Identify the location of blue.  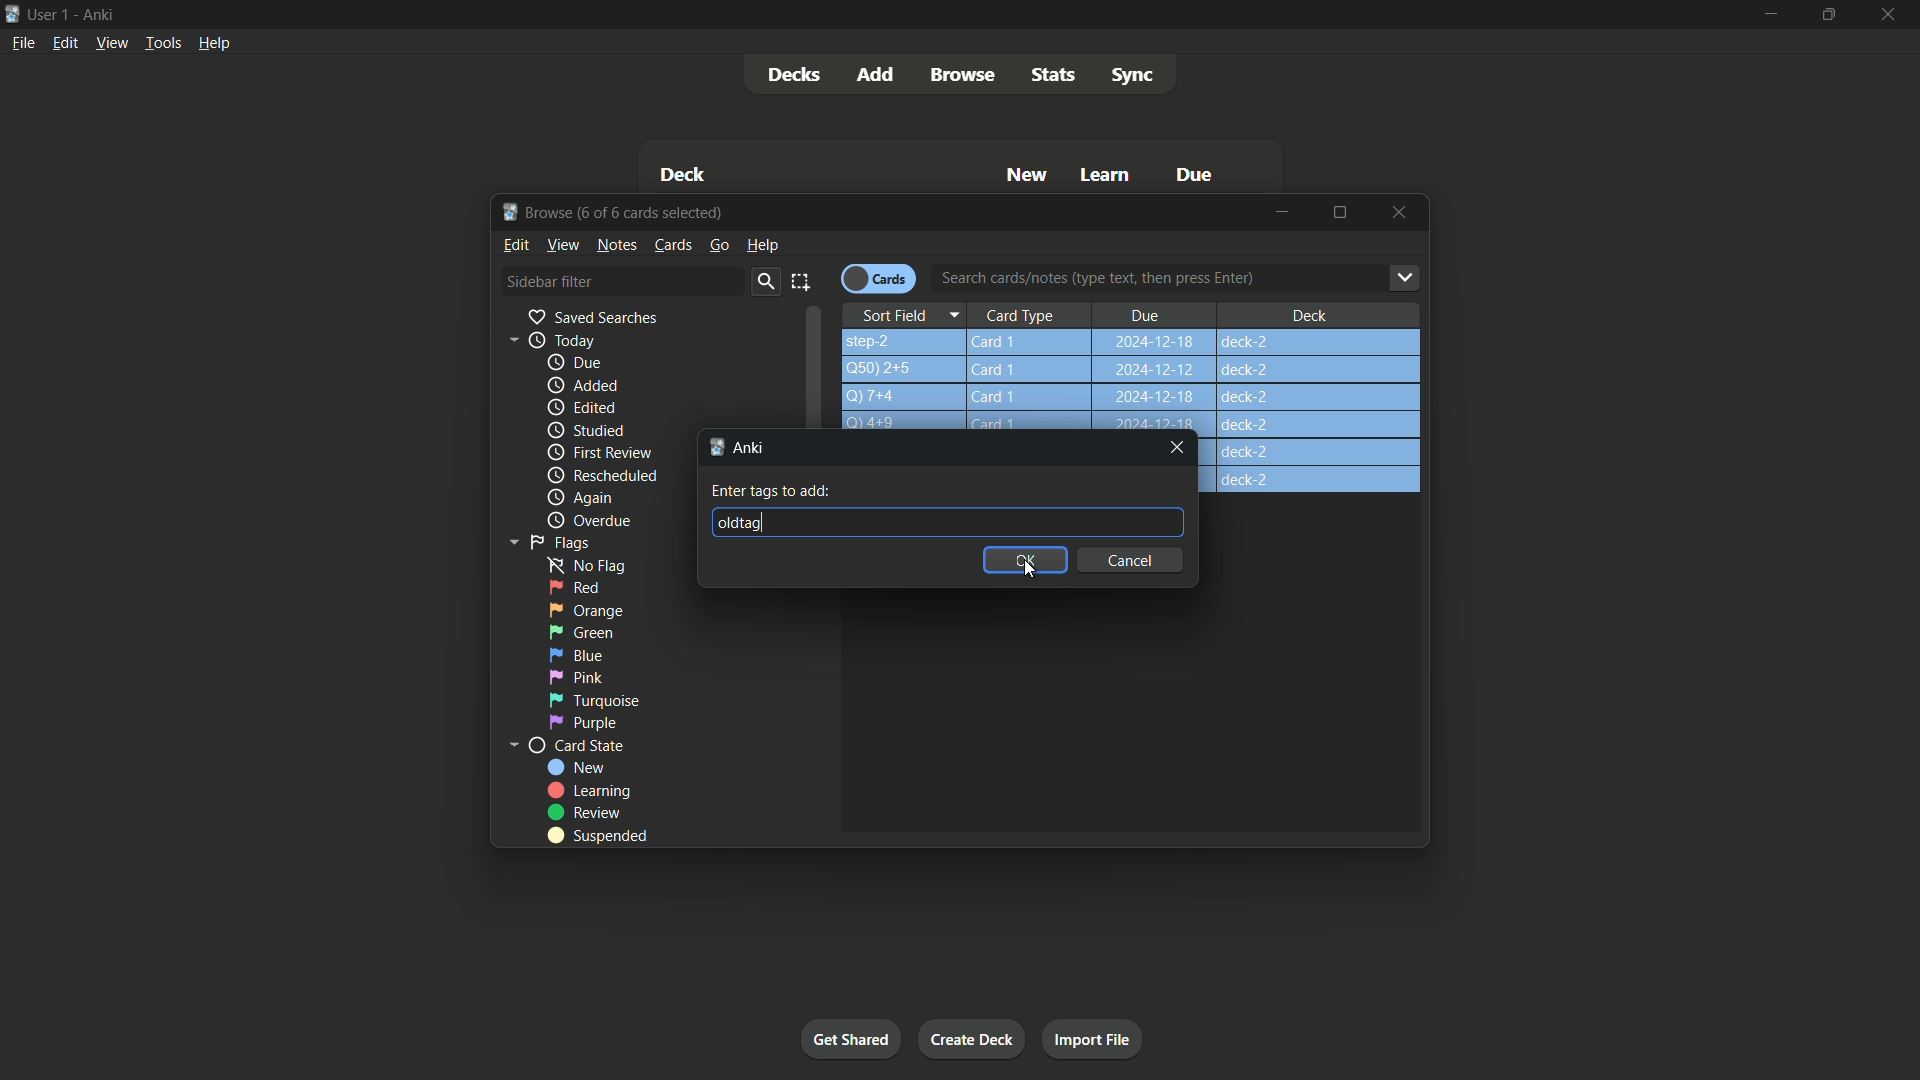
(575, 655).